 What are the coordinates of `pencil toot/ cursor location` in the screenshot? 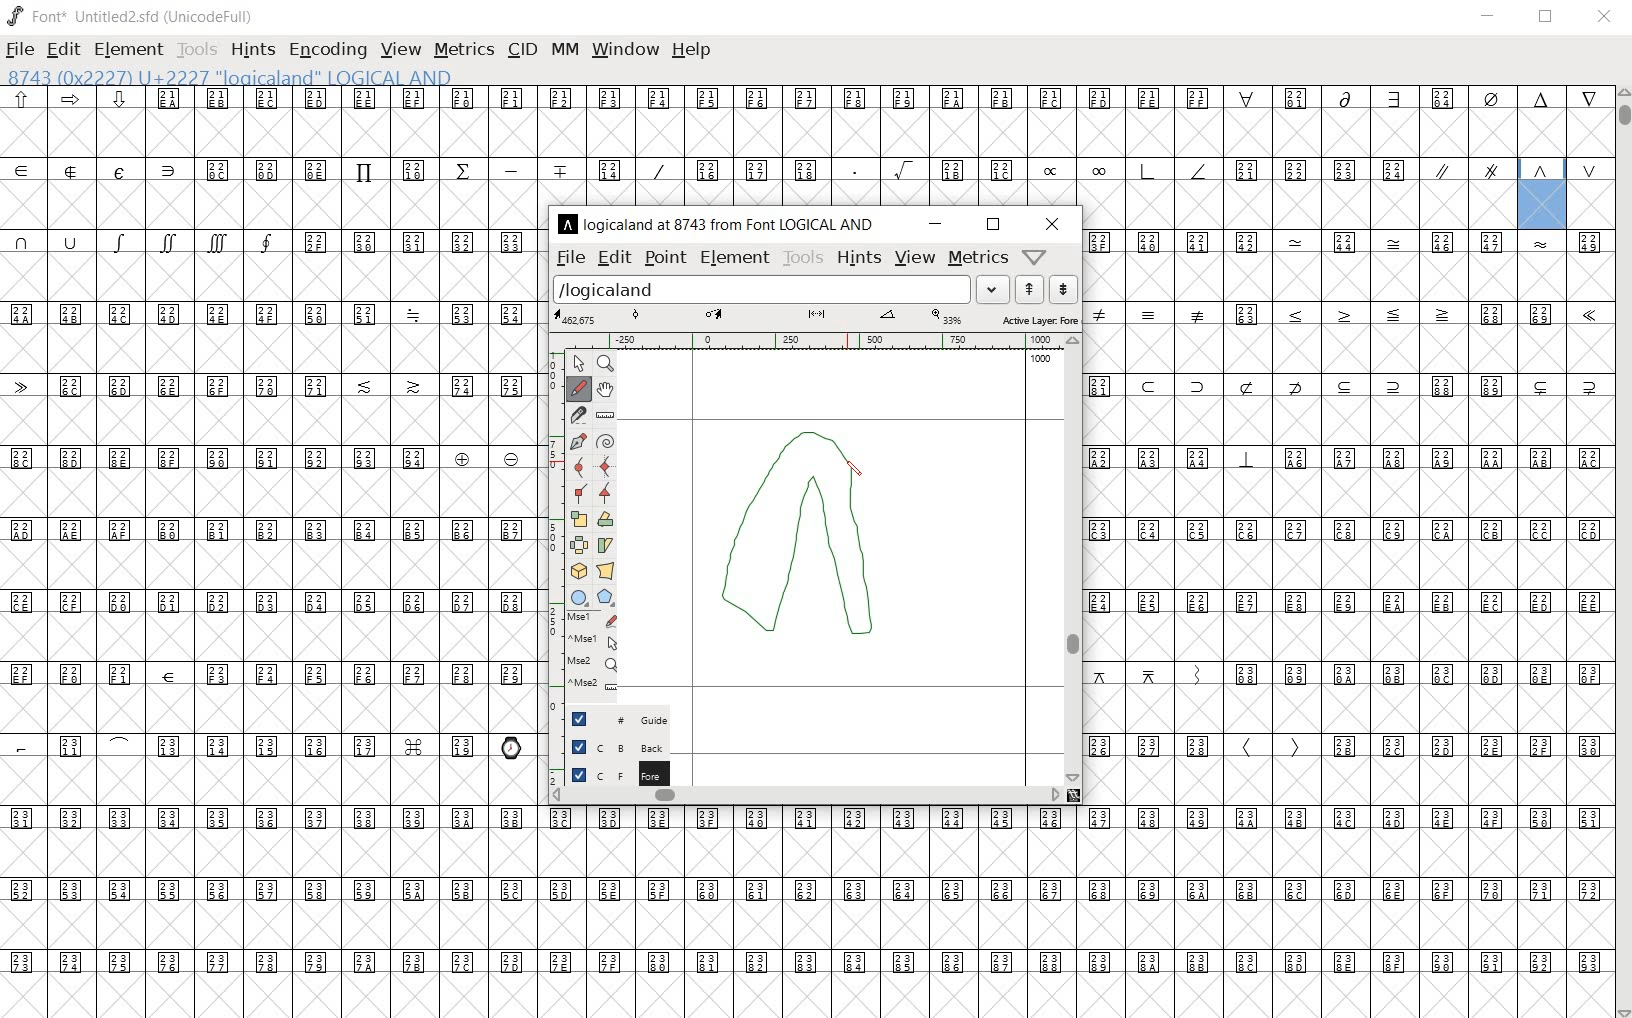 It's located at (858, 472).